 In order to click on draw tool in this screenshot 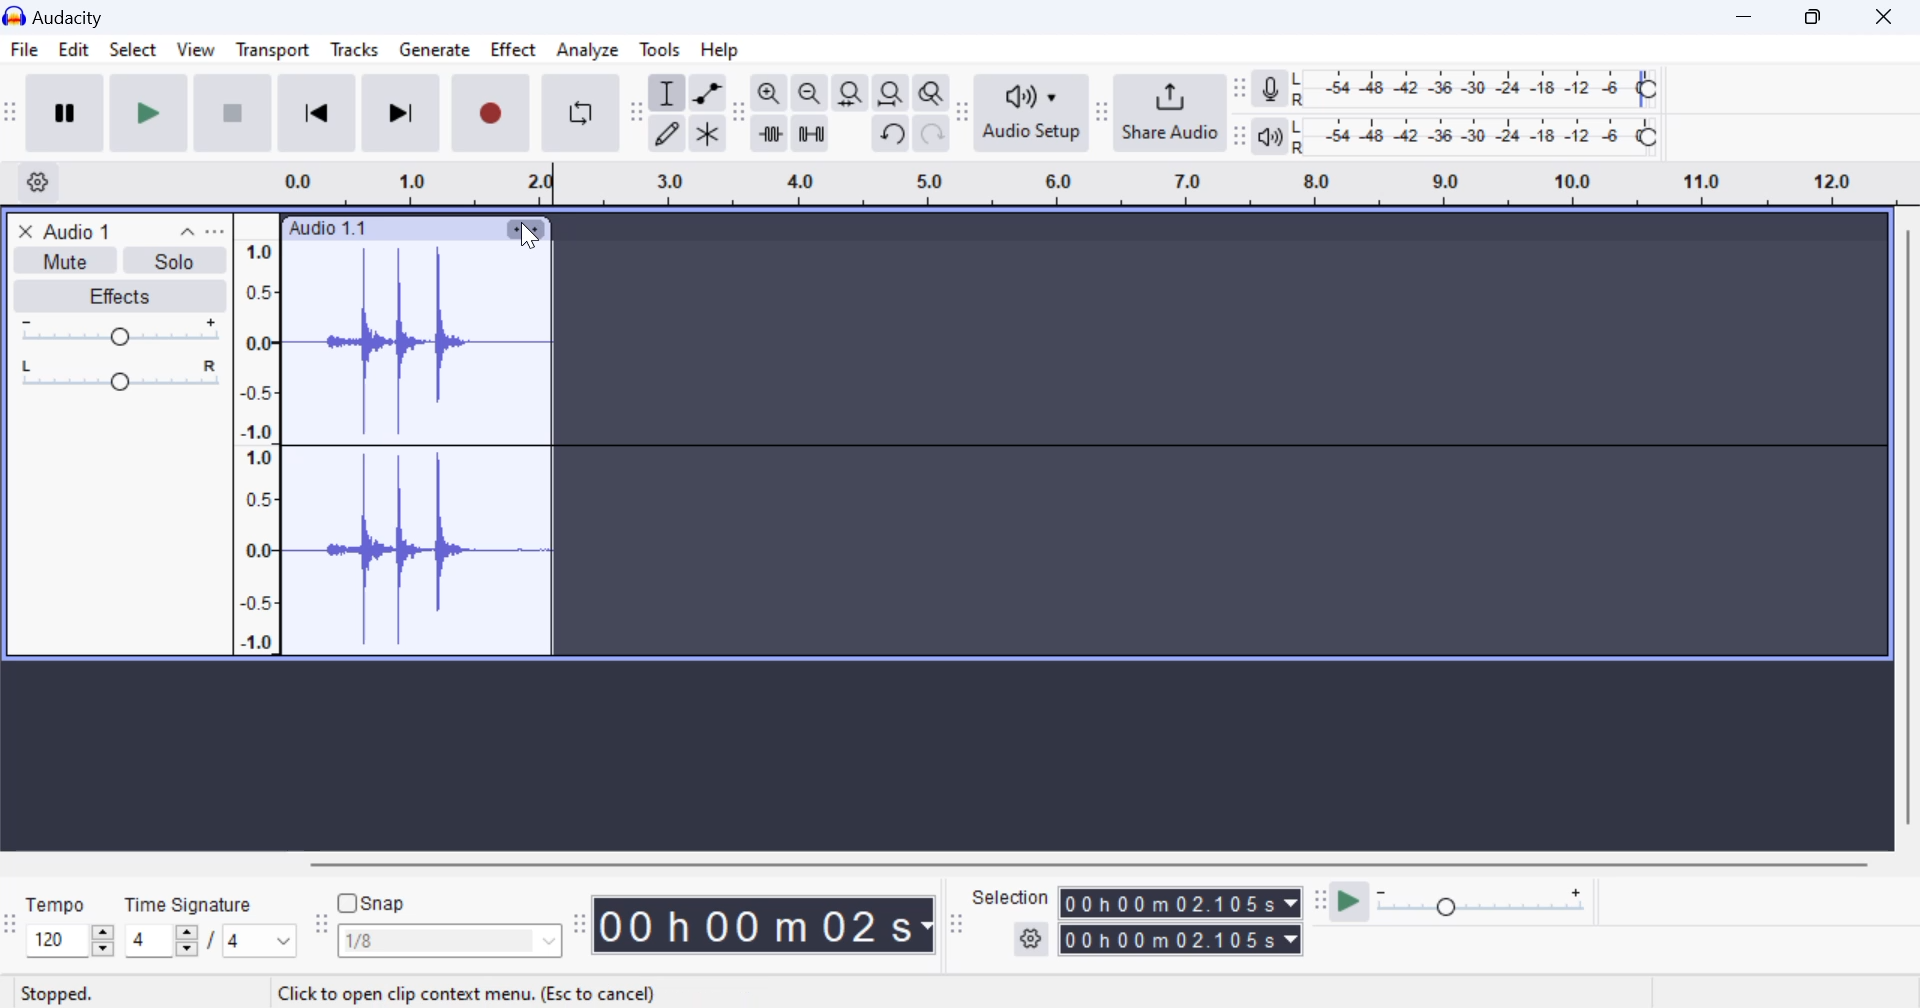, I will do `click(667, 134)`.